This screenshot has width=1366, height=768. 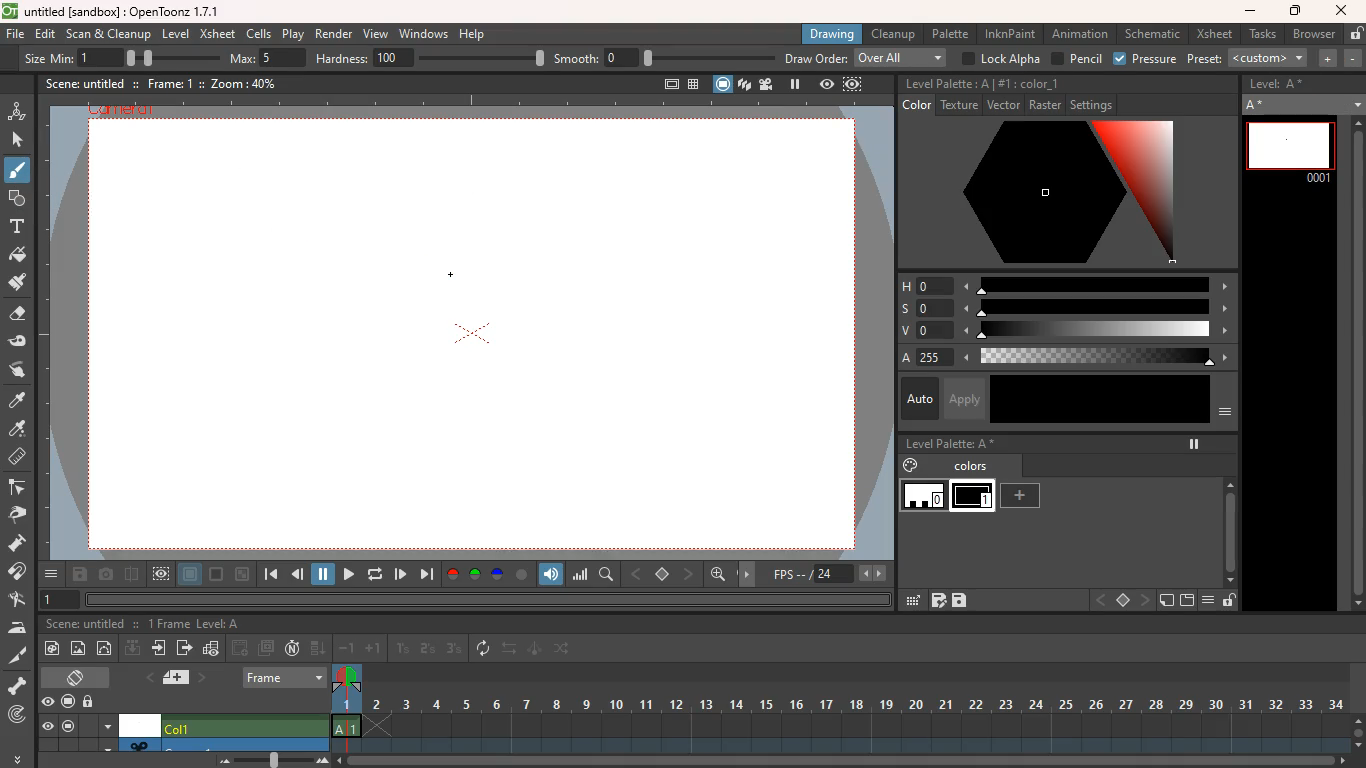 What do you see at coordinates (141, 725) in the screenshot?
I see `canvas` at bounding box center [141, 725].